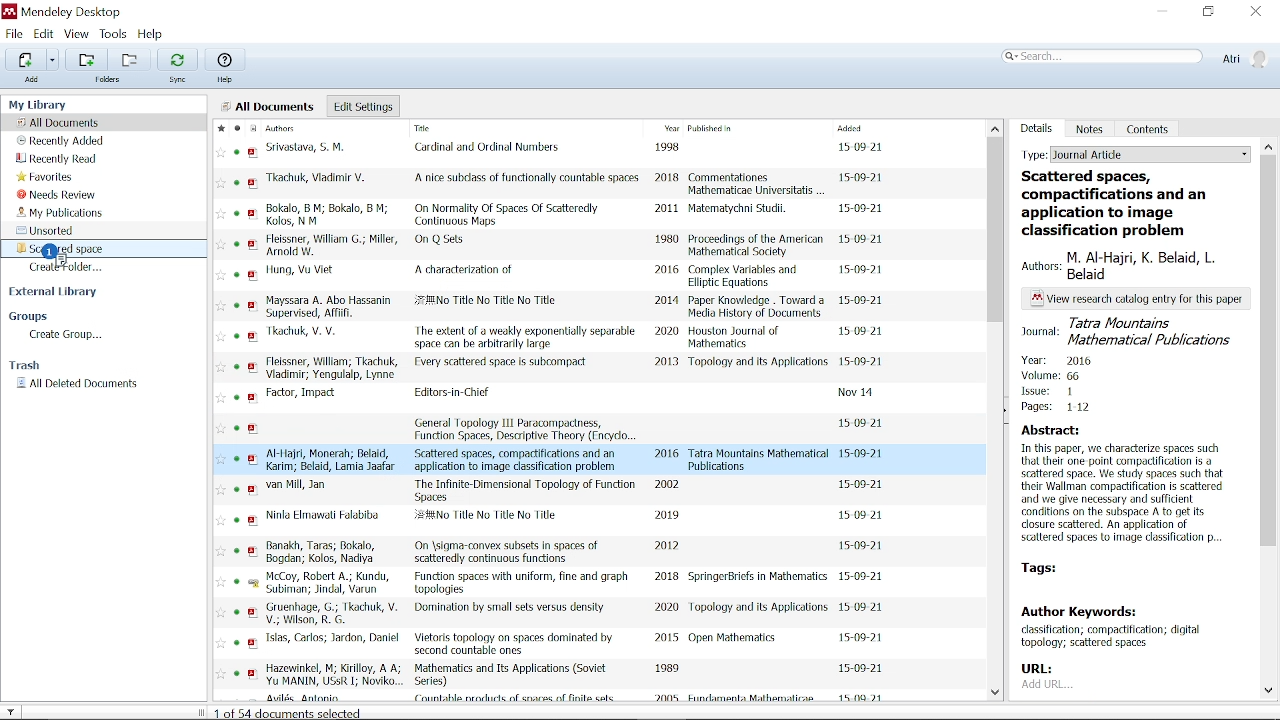 Image resolution: width=1280 pixels, height=720 pixels. I want to click on date, so click(862, 454).